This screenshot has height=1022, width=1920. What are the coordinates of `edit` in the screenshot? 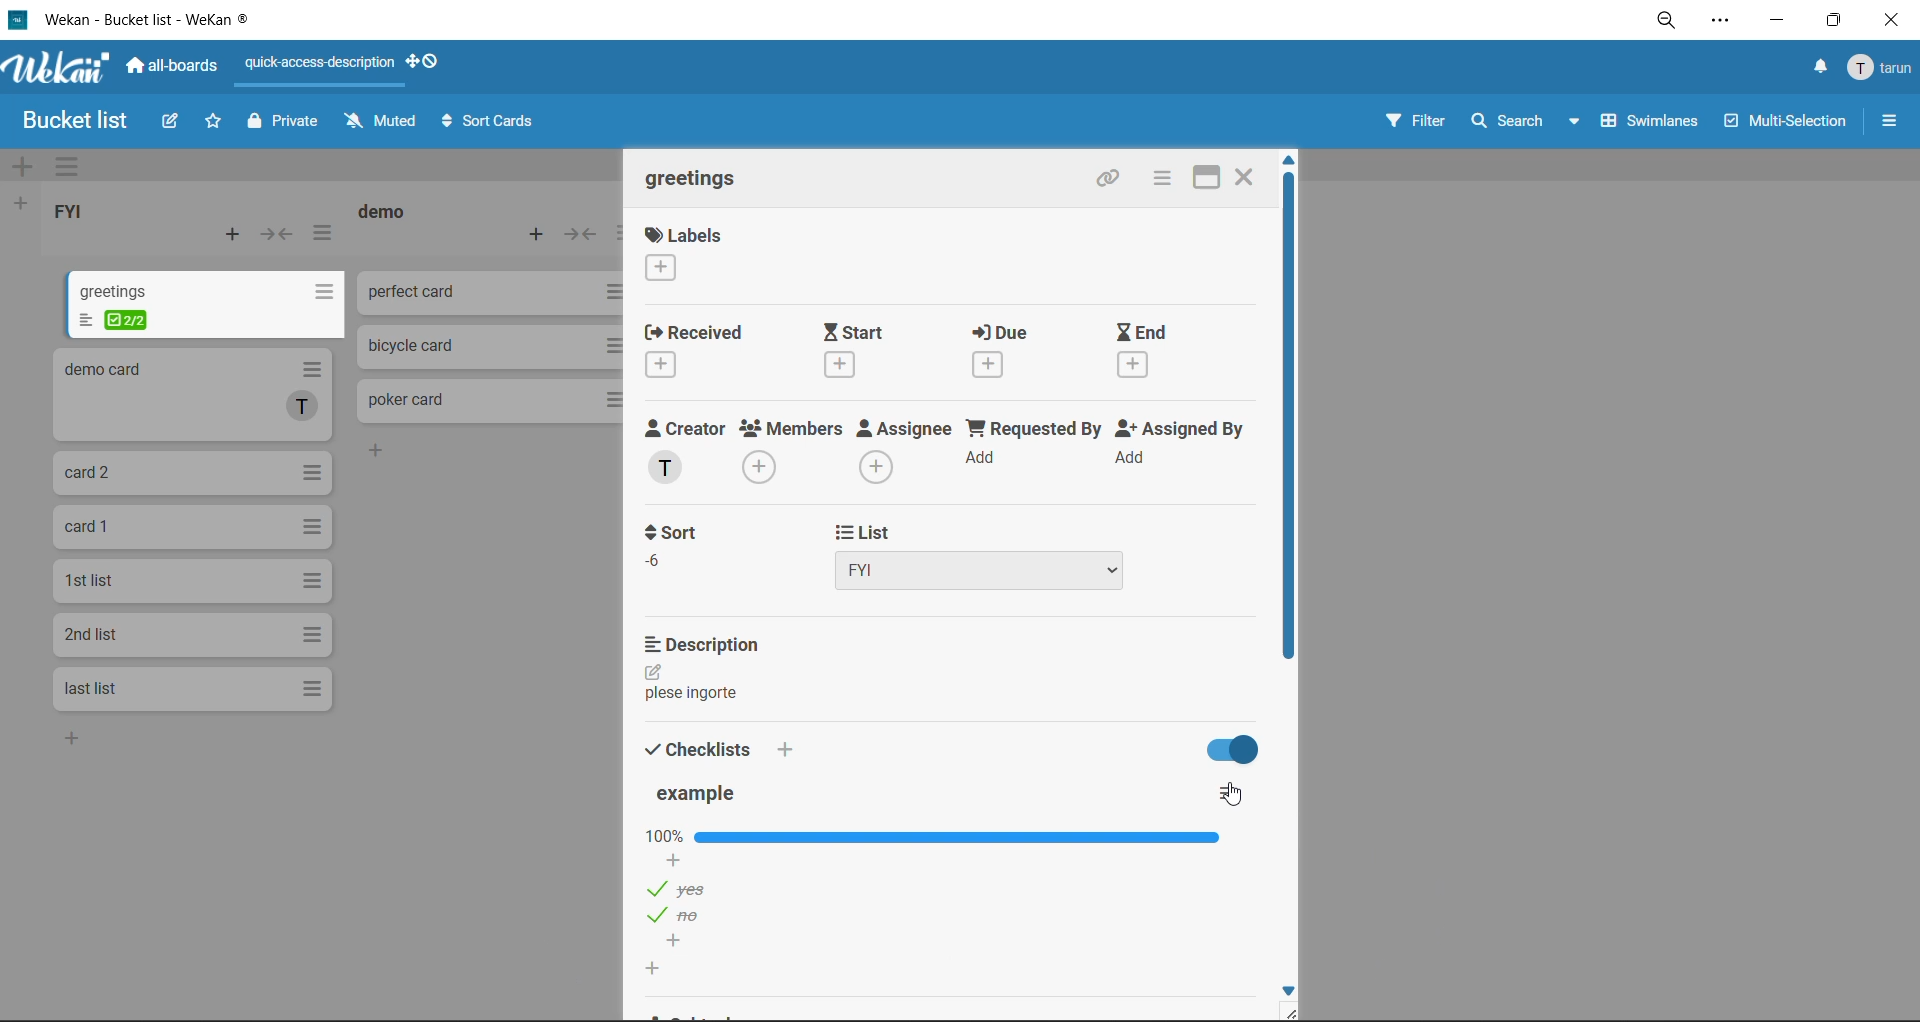 It's located at (171, 125).